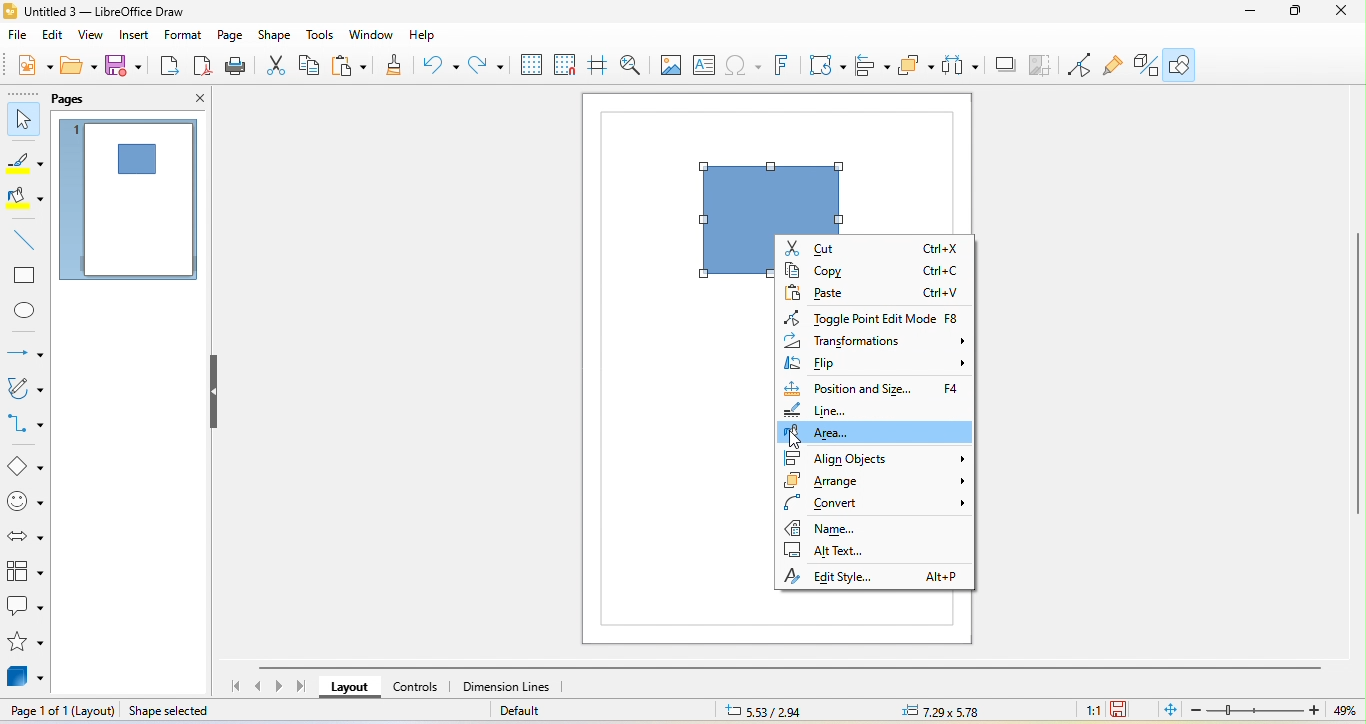 The width and height of the screenshot is (1366, 724). Describe the element at coordinates (876, 338) in the screenshot. I see `transformations` at that location.